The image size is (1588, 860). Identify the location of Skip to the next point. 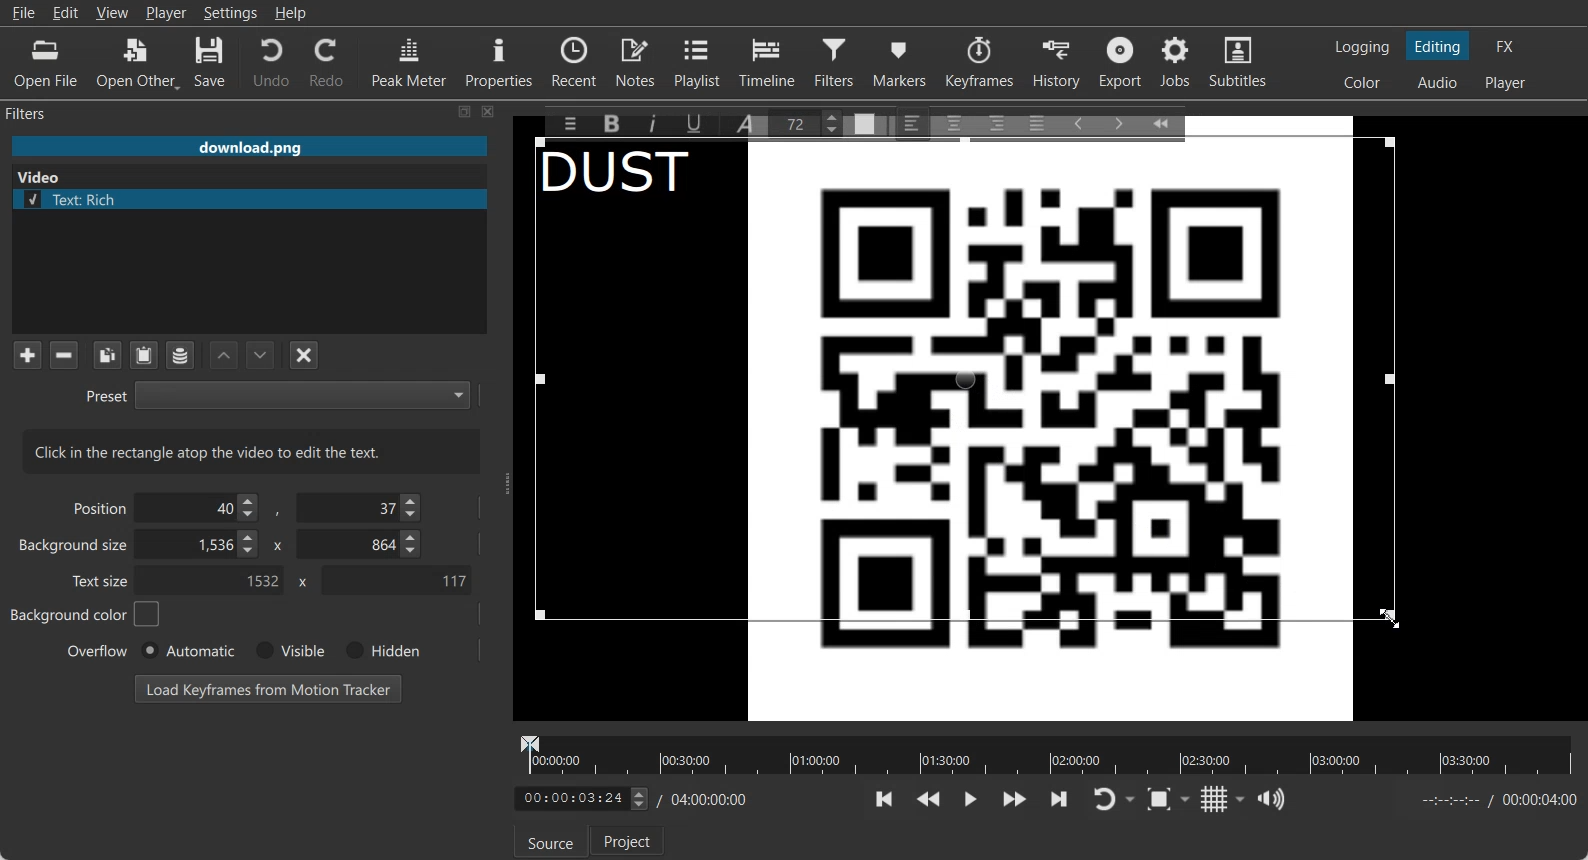
(1058, 798).